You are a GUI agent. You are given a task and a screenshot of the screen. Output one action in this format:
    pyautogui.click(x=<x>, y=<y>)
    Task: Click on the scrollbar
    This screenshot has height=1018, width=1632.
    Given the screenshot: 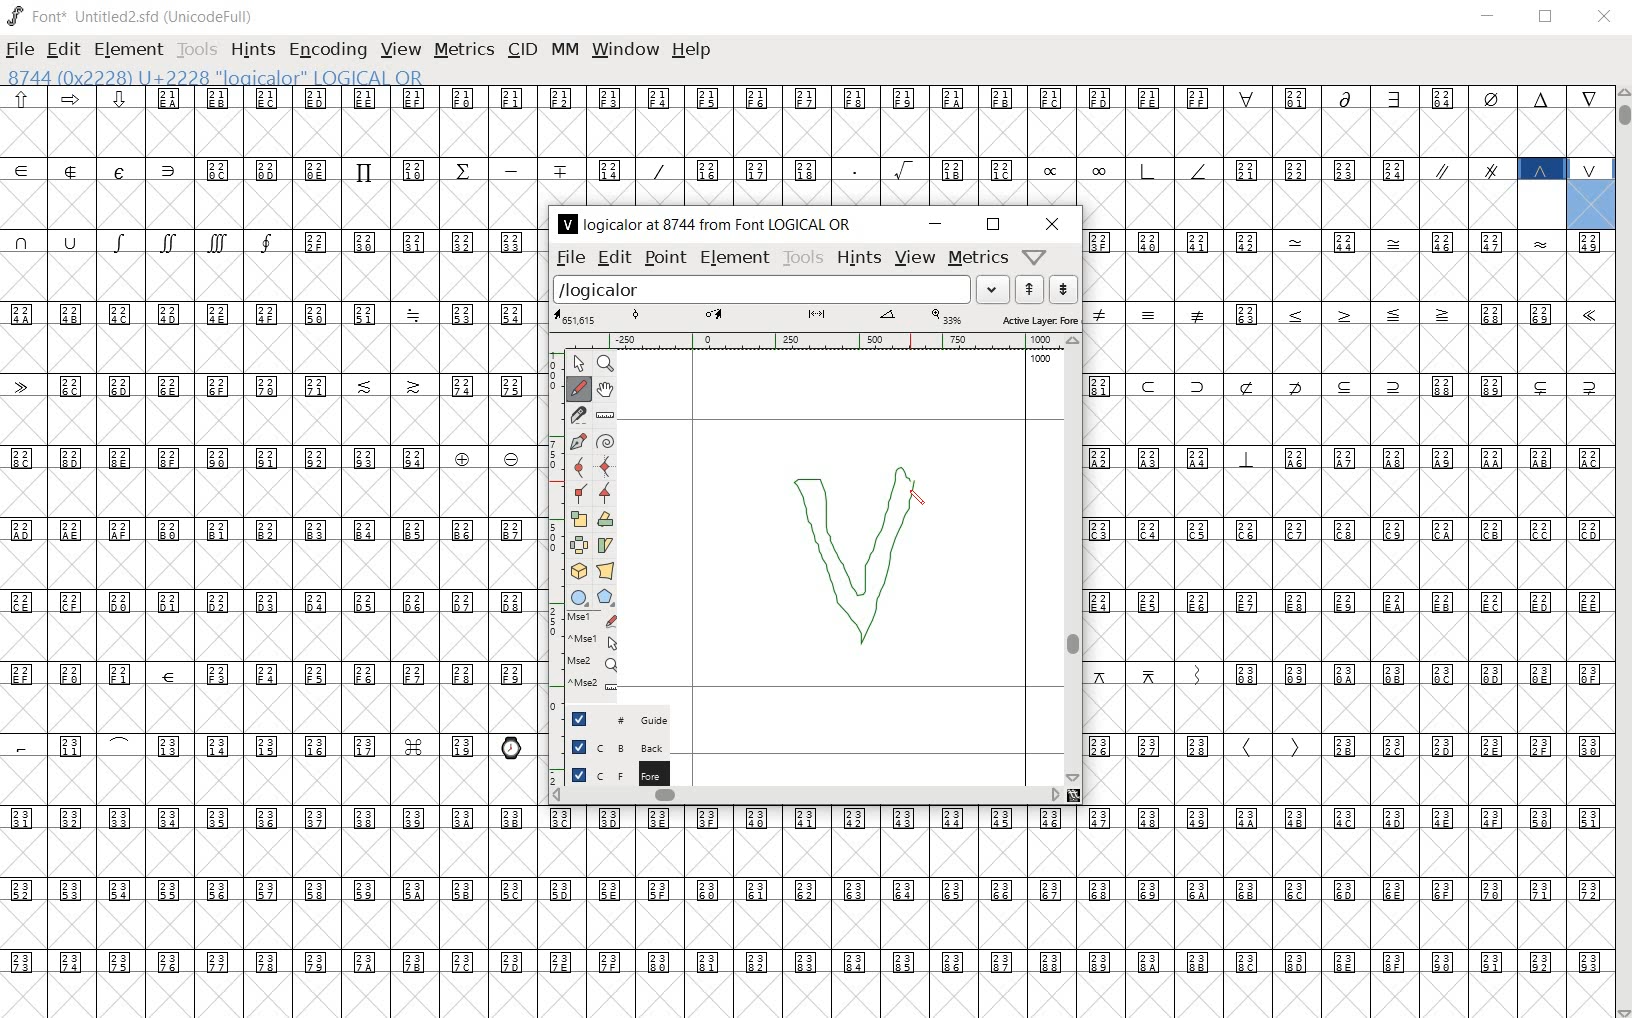 What is the action you would take?
    pyautogui.click(x=1622, y=552)
    